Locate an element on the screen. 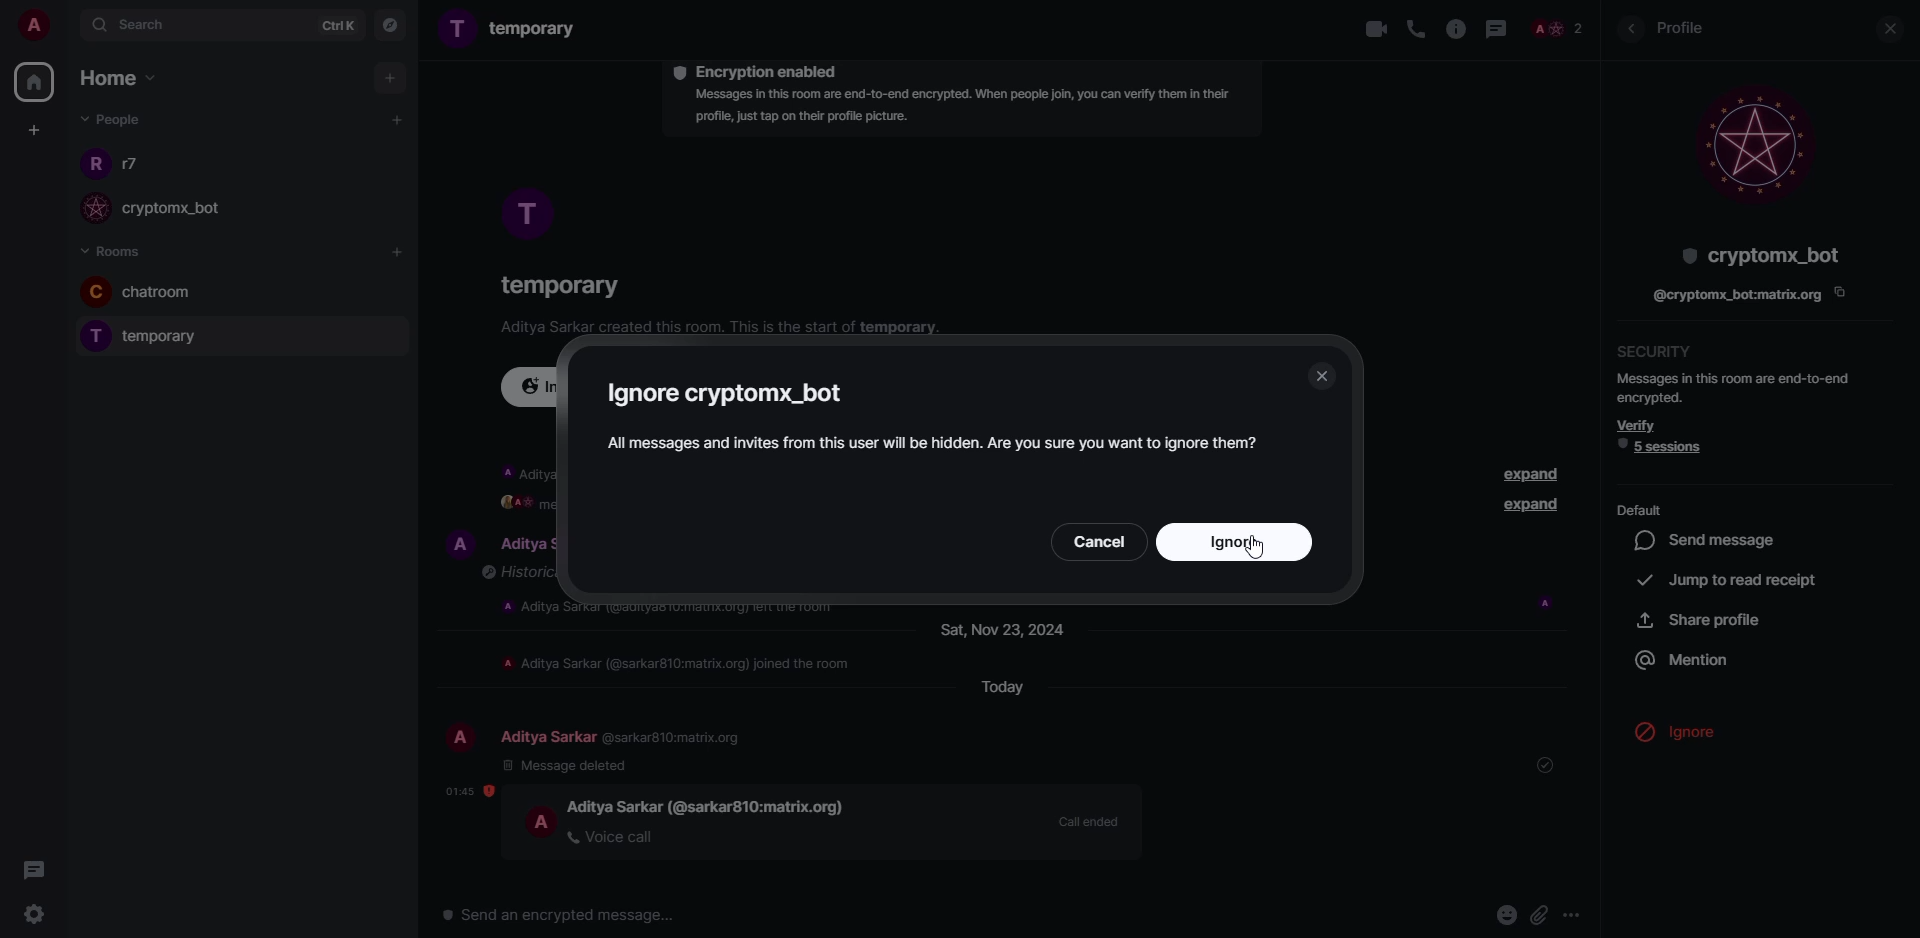  text is located at coordinates (522, 507).